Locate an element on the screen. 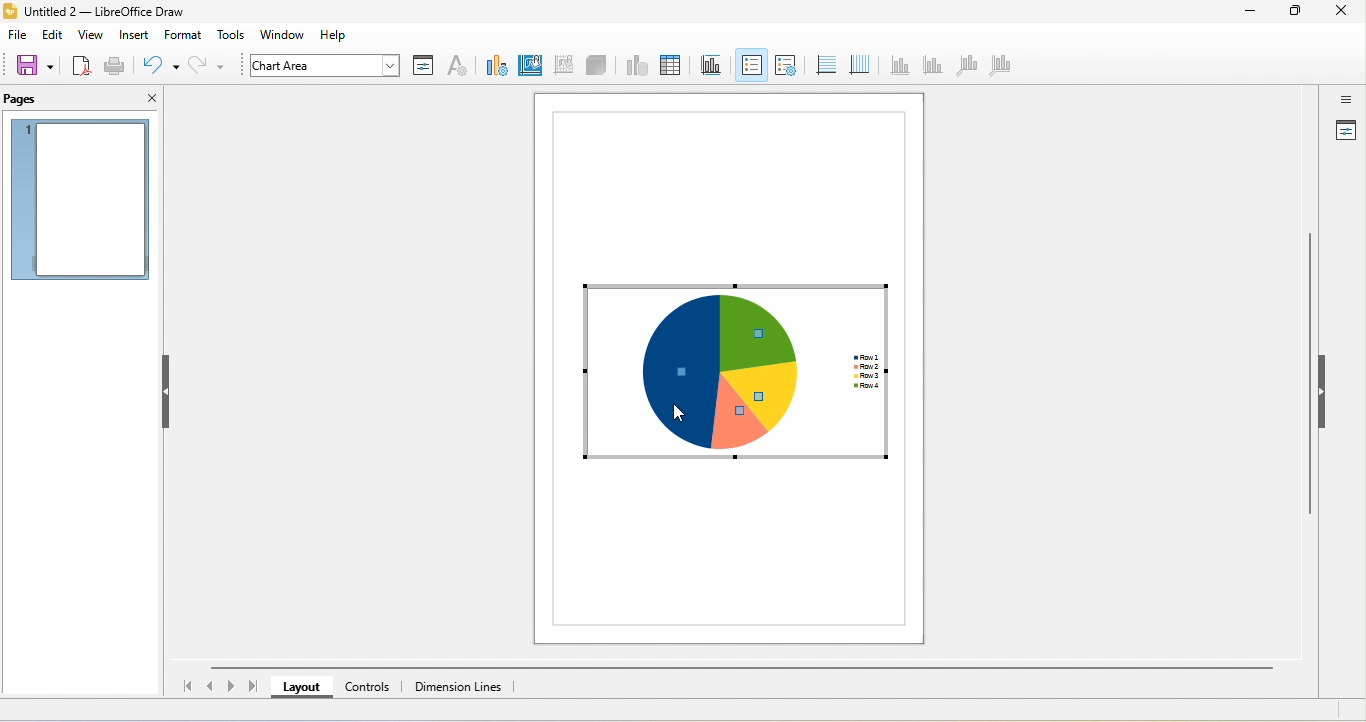 This screenshot has height=722, width=1366. change chart is located at coordinates (493, 65).